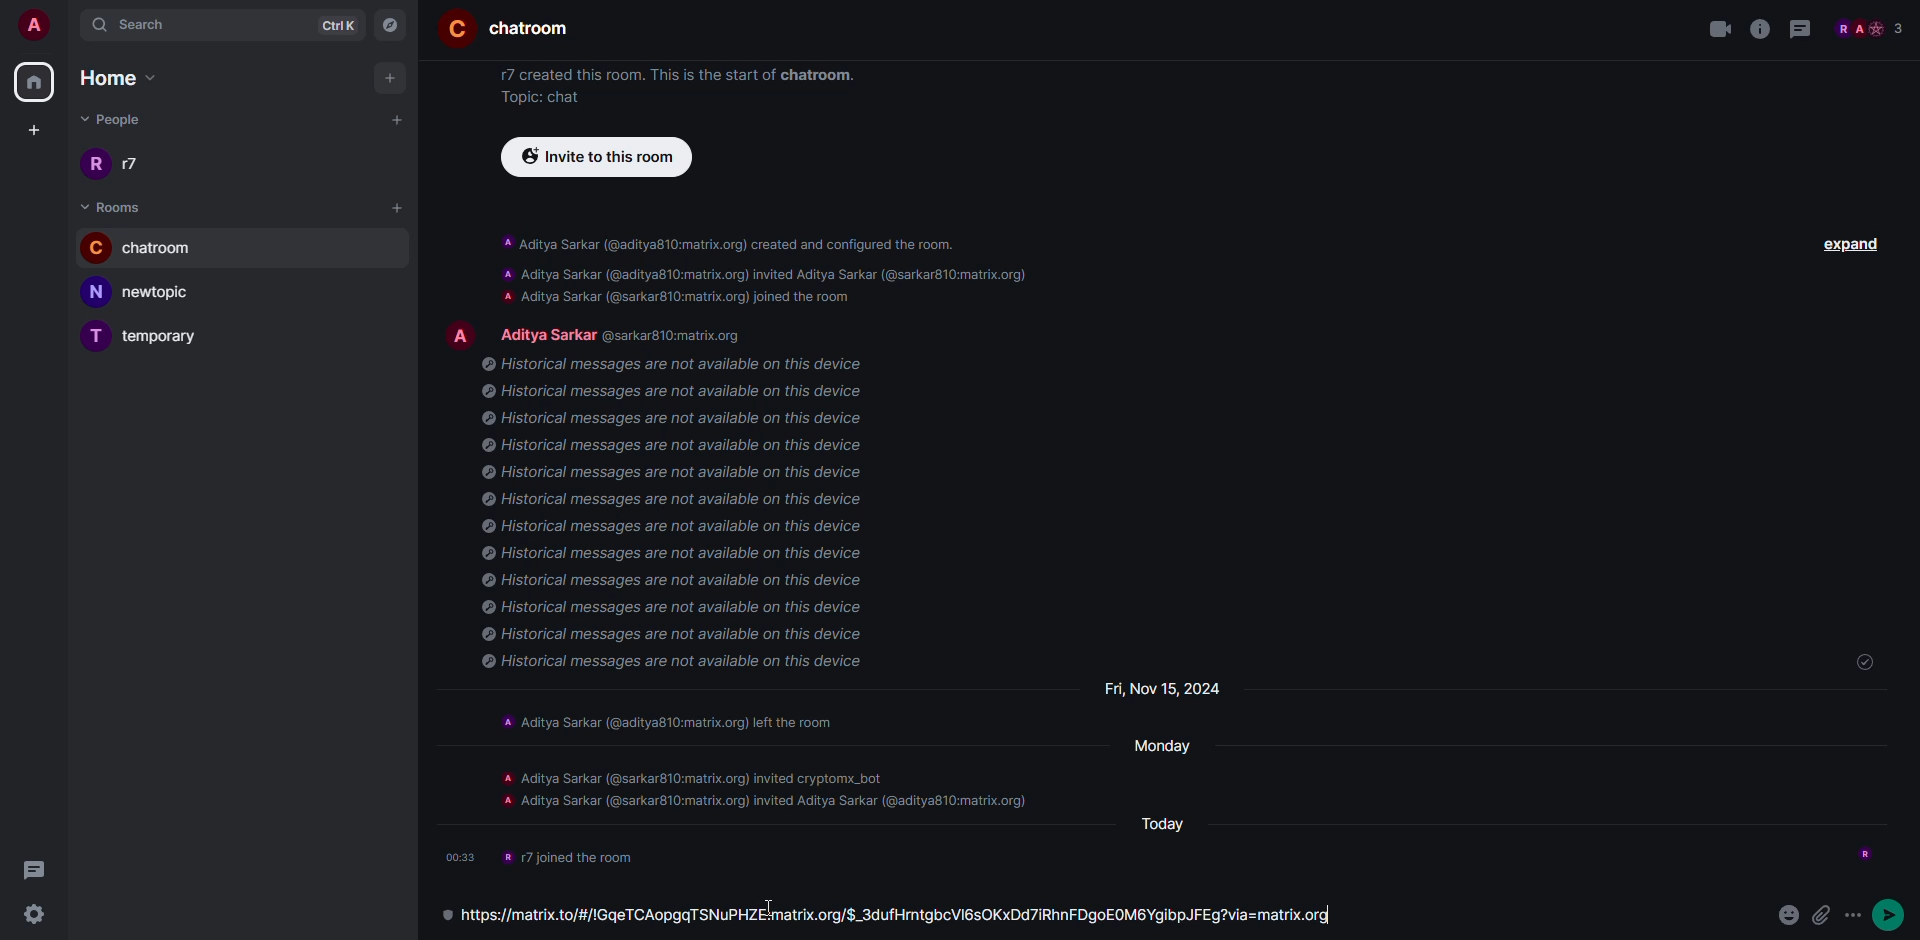 The image size is (1920, 940). What do you see at coordinates (41, 914) in the screenshot?
I see `settings` at bounding box center [41, 914].